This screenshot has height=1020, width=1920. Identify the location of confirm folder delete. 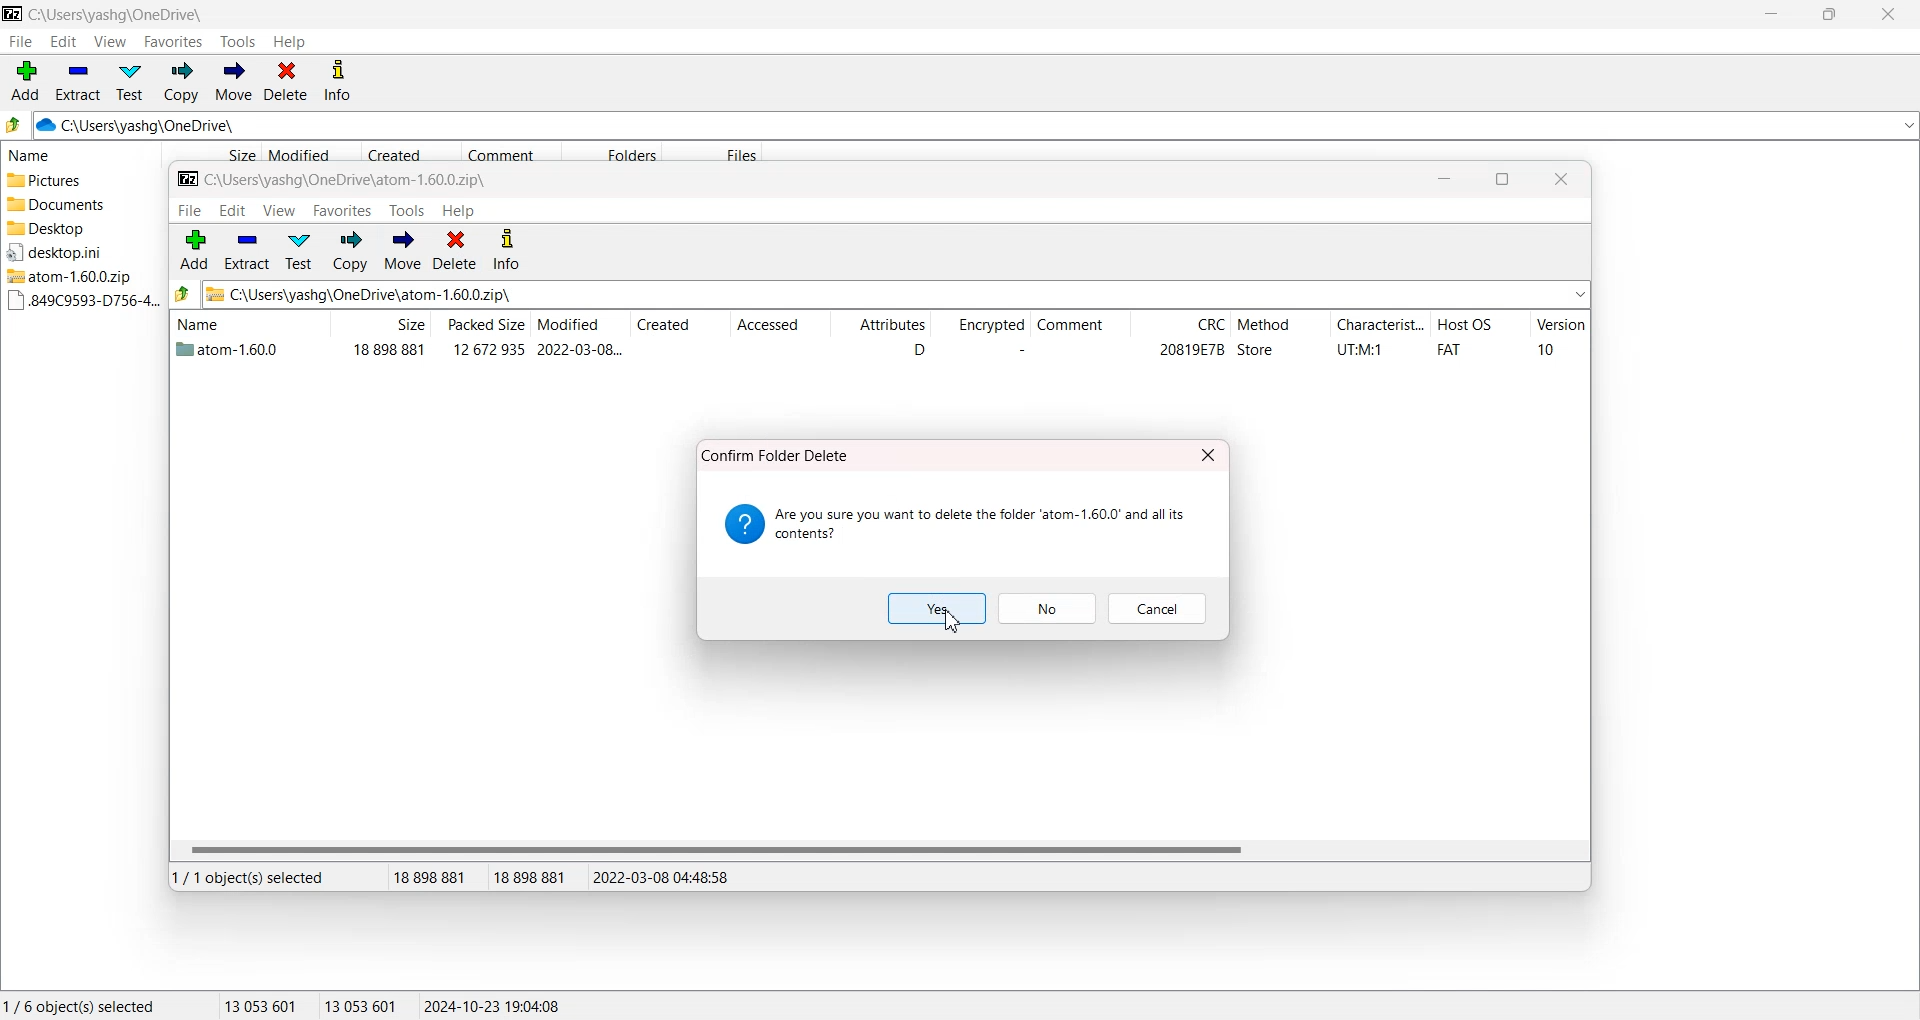
(779, 454).